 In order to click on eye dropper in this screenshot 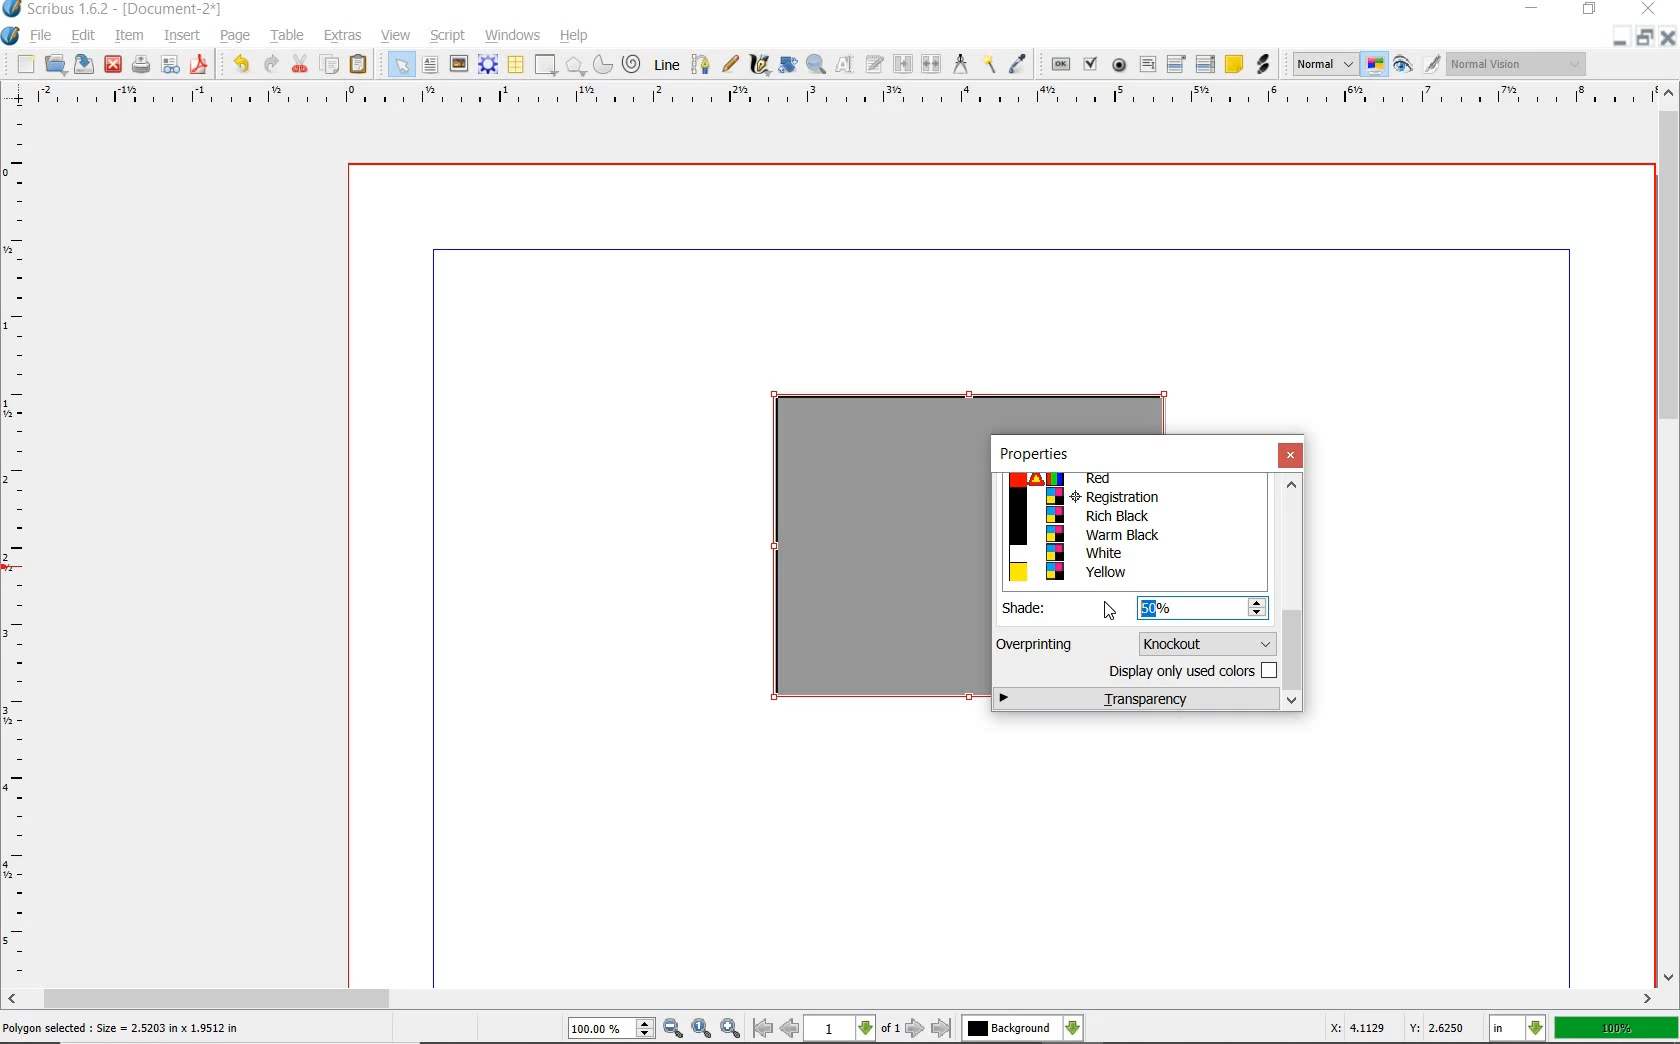, I will do `click(1020, 63)`.